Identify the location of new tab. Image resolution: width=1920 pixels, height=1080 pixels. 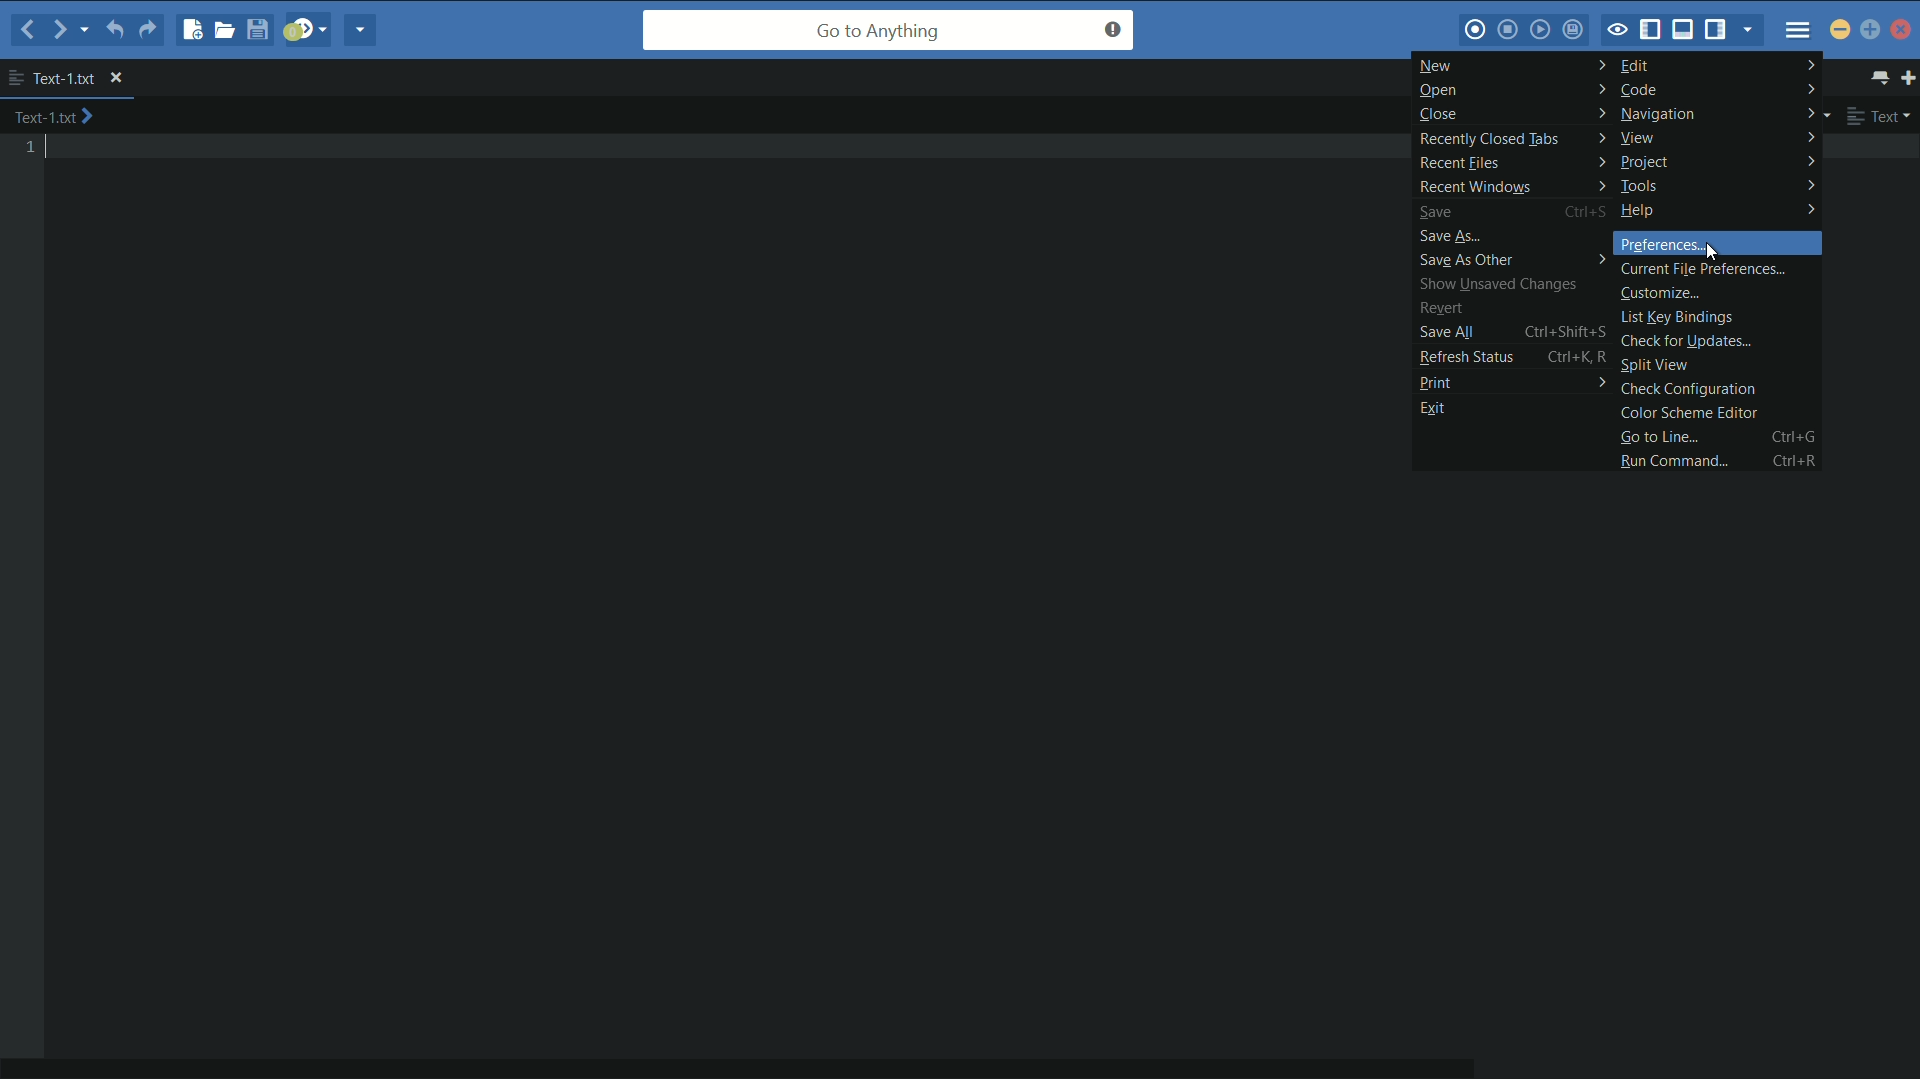
(1908, 77).